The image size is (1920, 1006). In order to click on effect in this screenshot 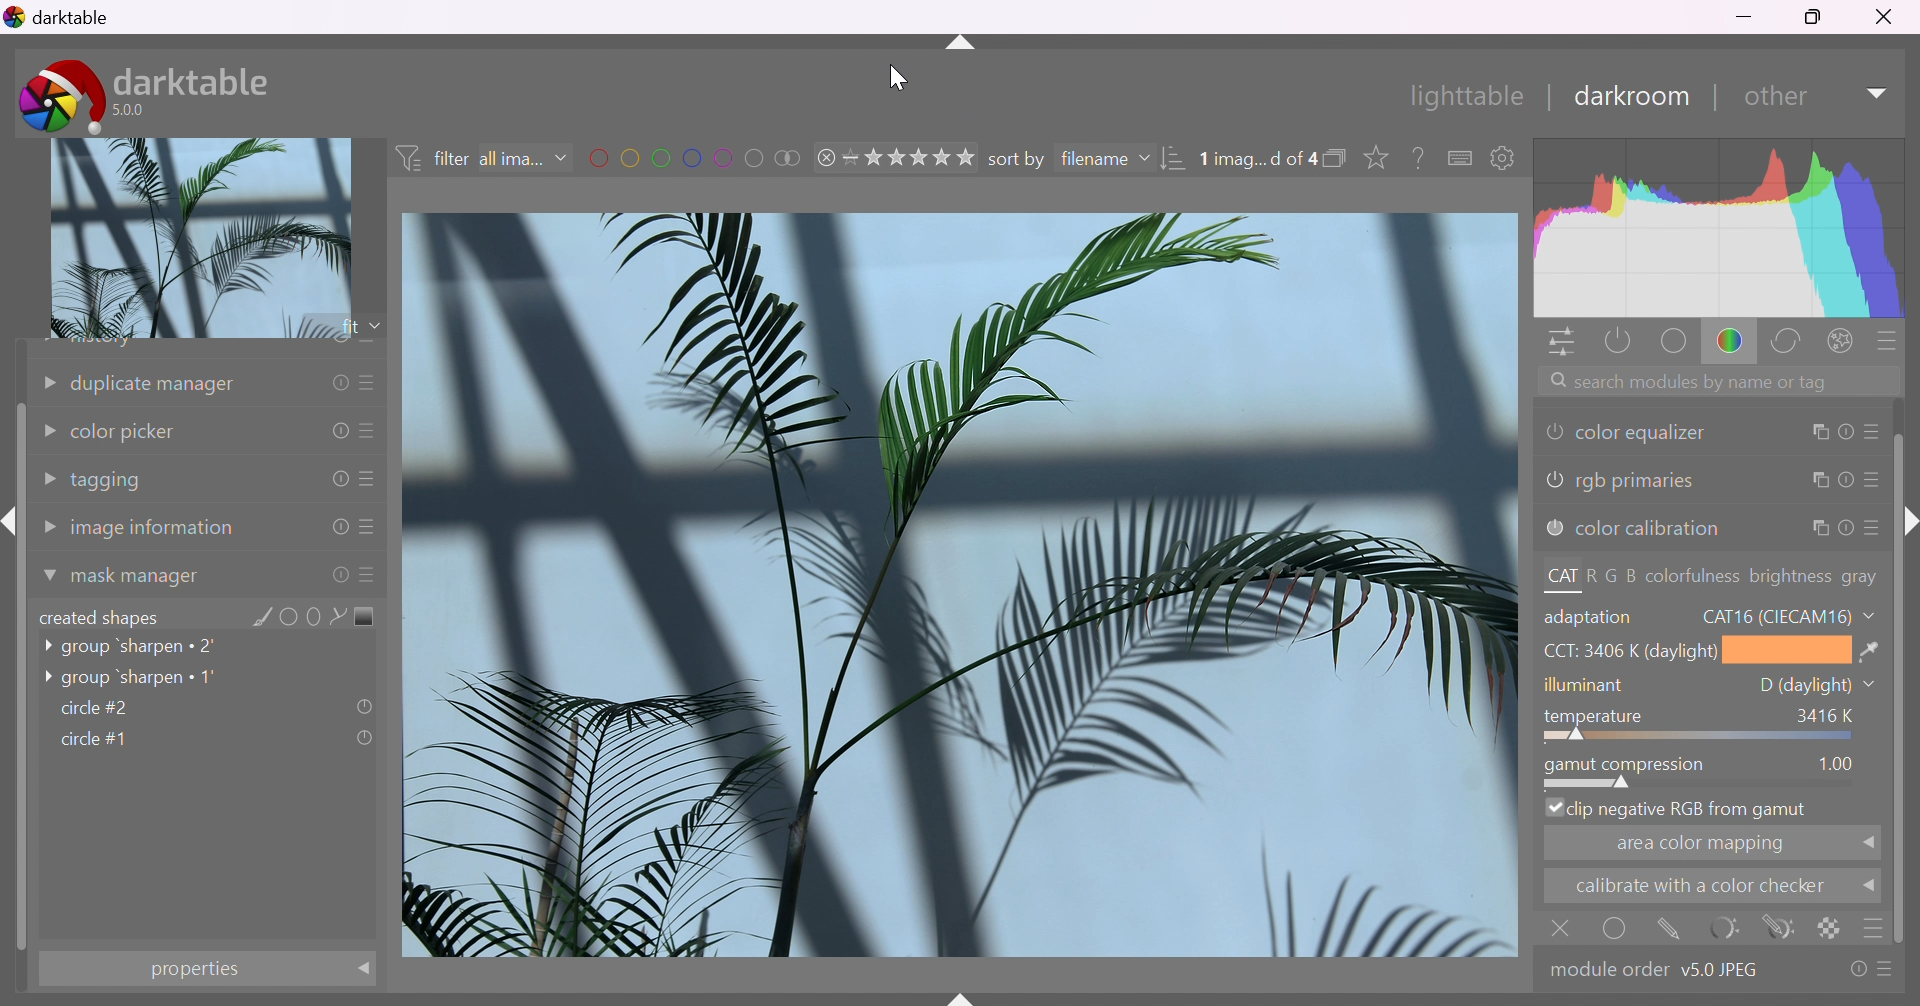, I will do `click(1843, 341)`.